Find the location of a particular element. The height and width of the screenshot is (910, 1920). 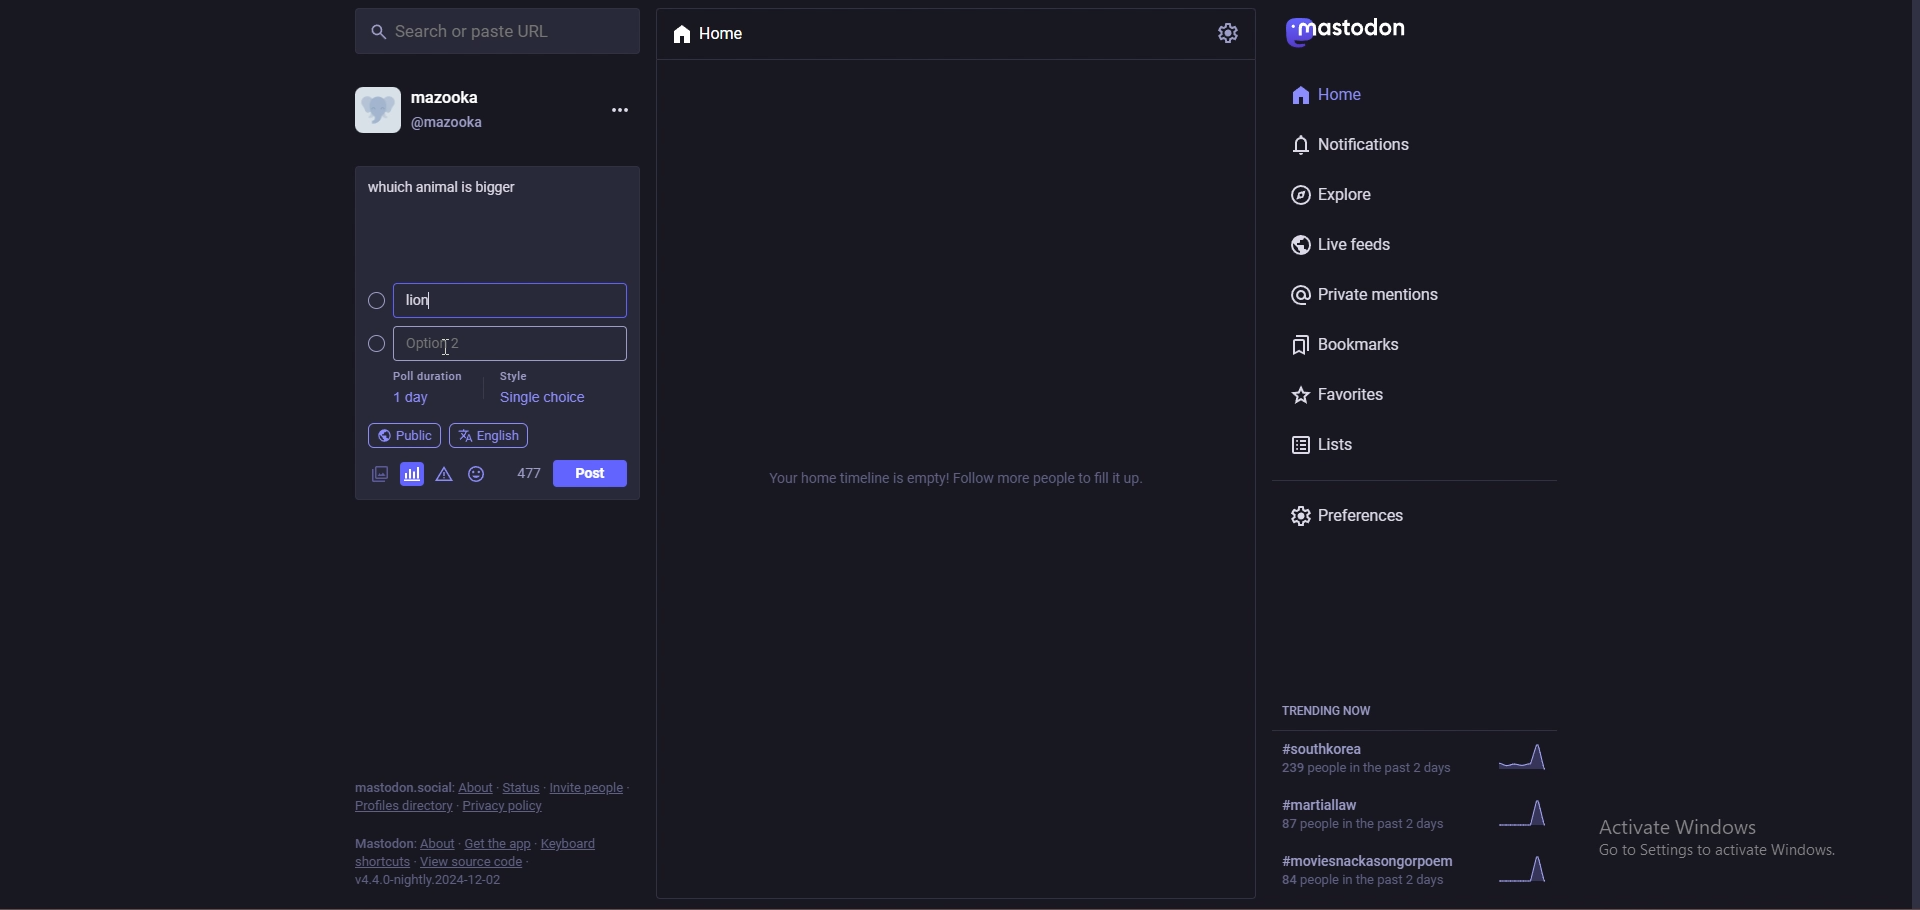

profile is located at coordinates (376, 109).